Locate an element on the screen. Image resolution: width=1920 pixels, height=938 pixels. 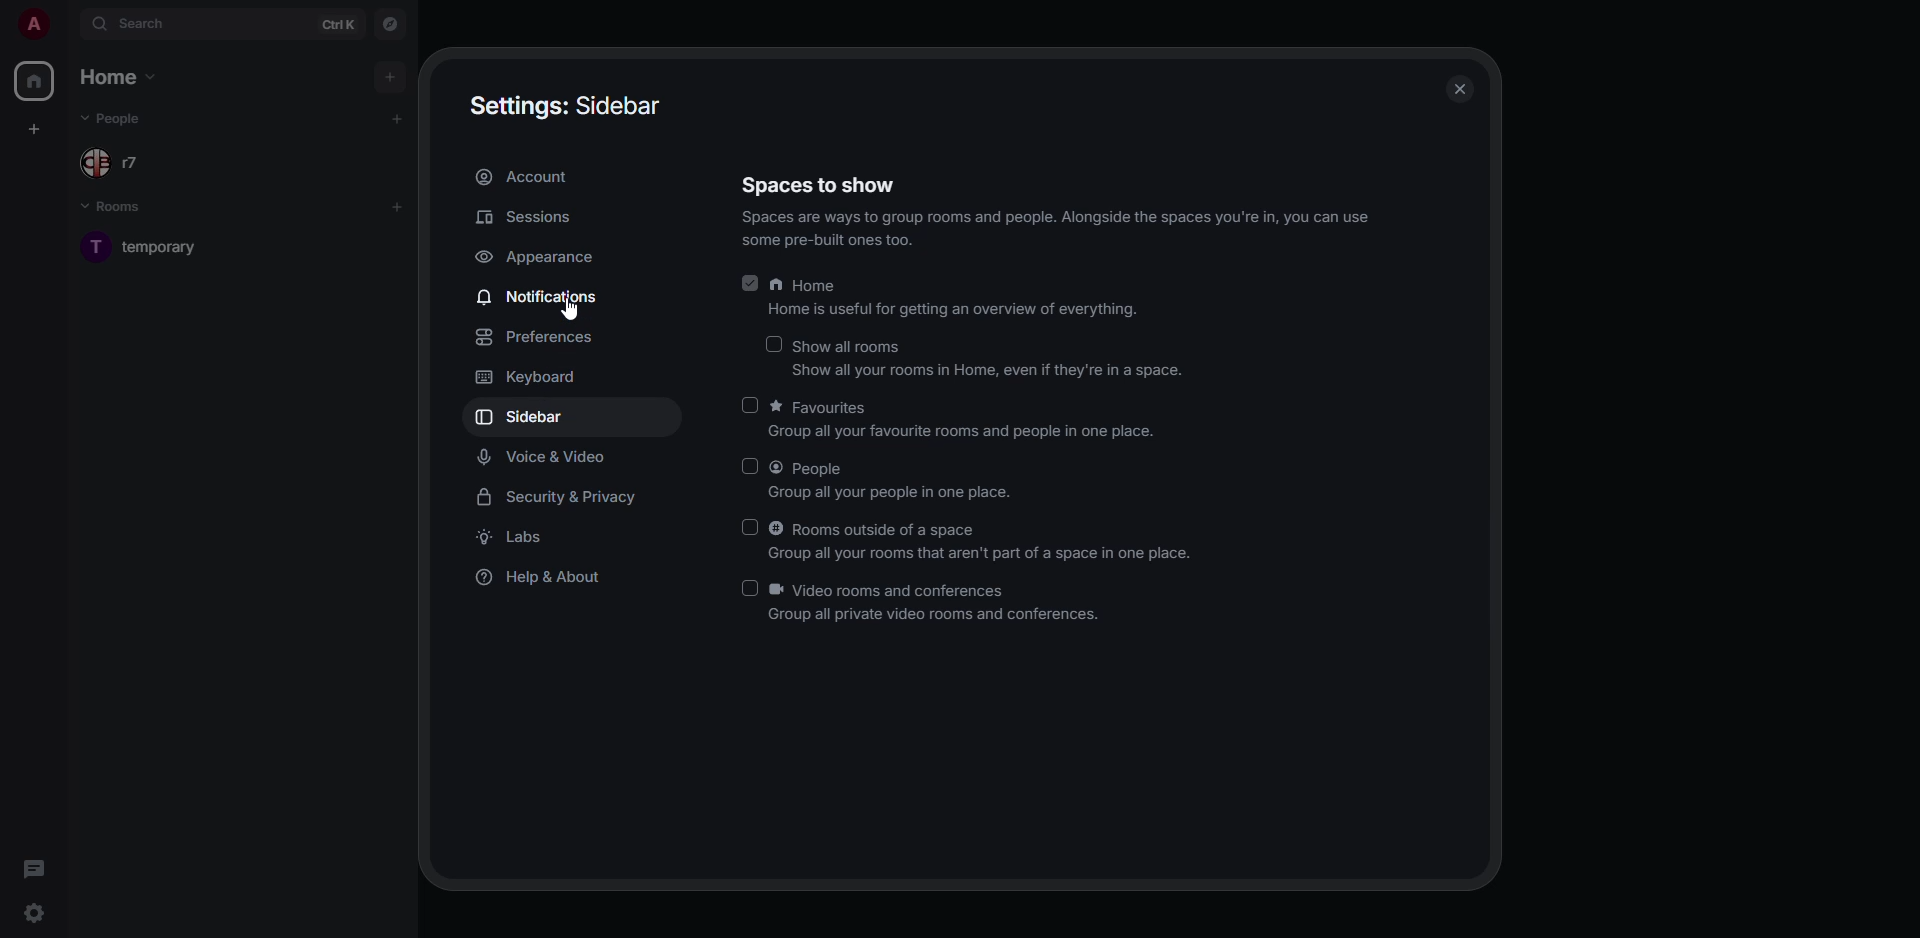
people is located at coordinates (115, 119).